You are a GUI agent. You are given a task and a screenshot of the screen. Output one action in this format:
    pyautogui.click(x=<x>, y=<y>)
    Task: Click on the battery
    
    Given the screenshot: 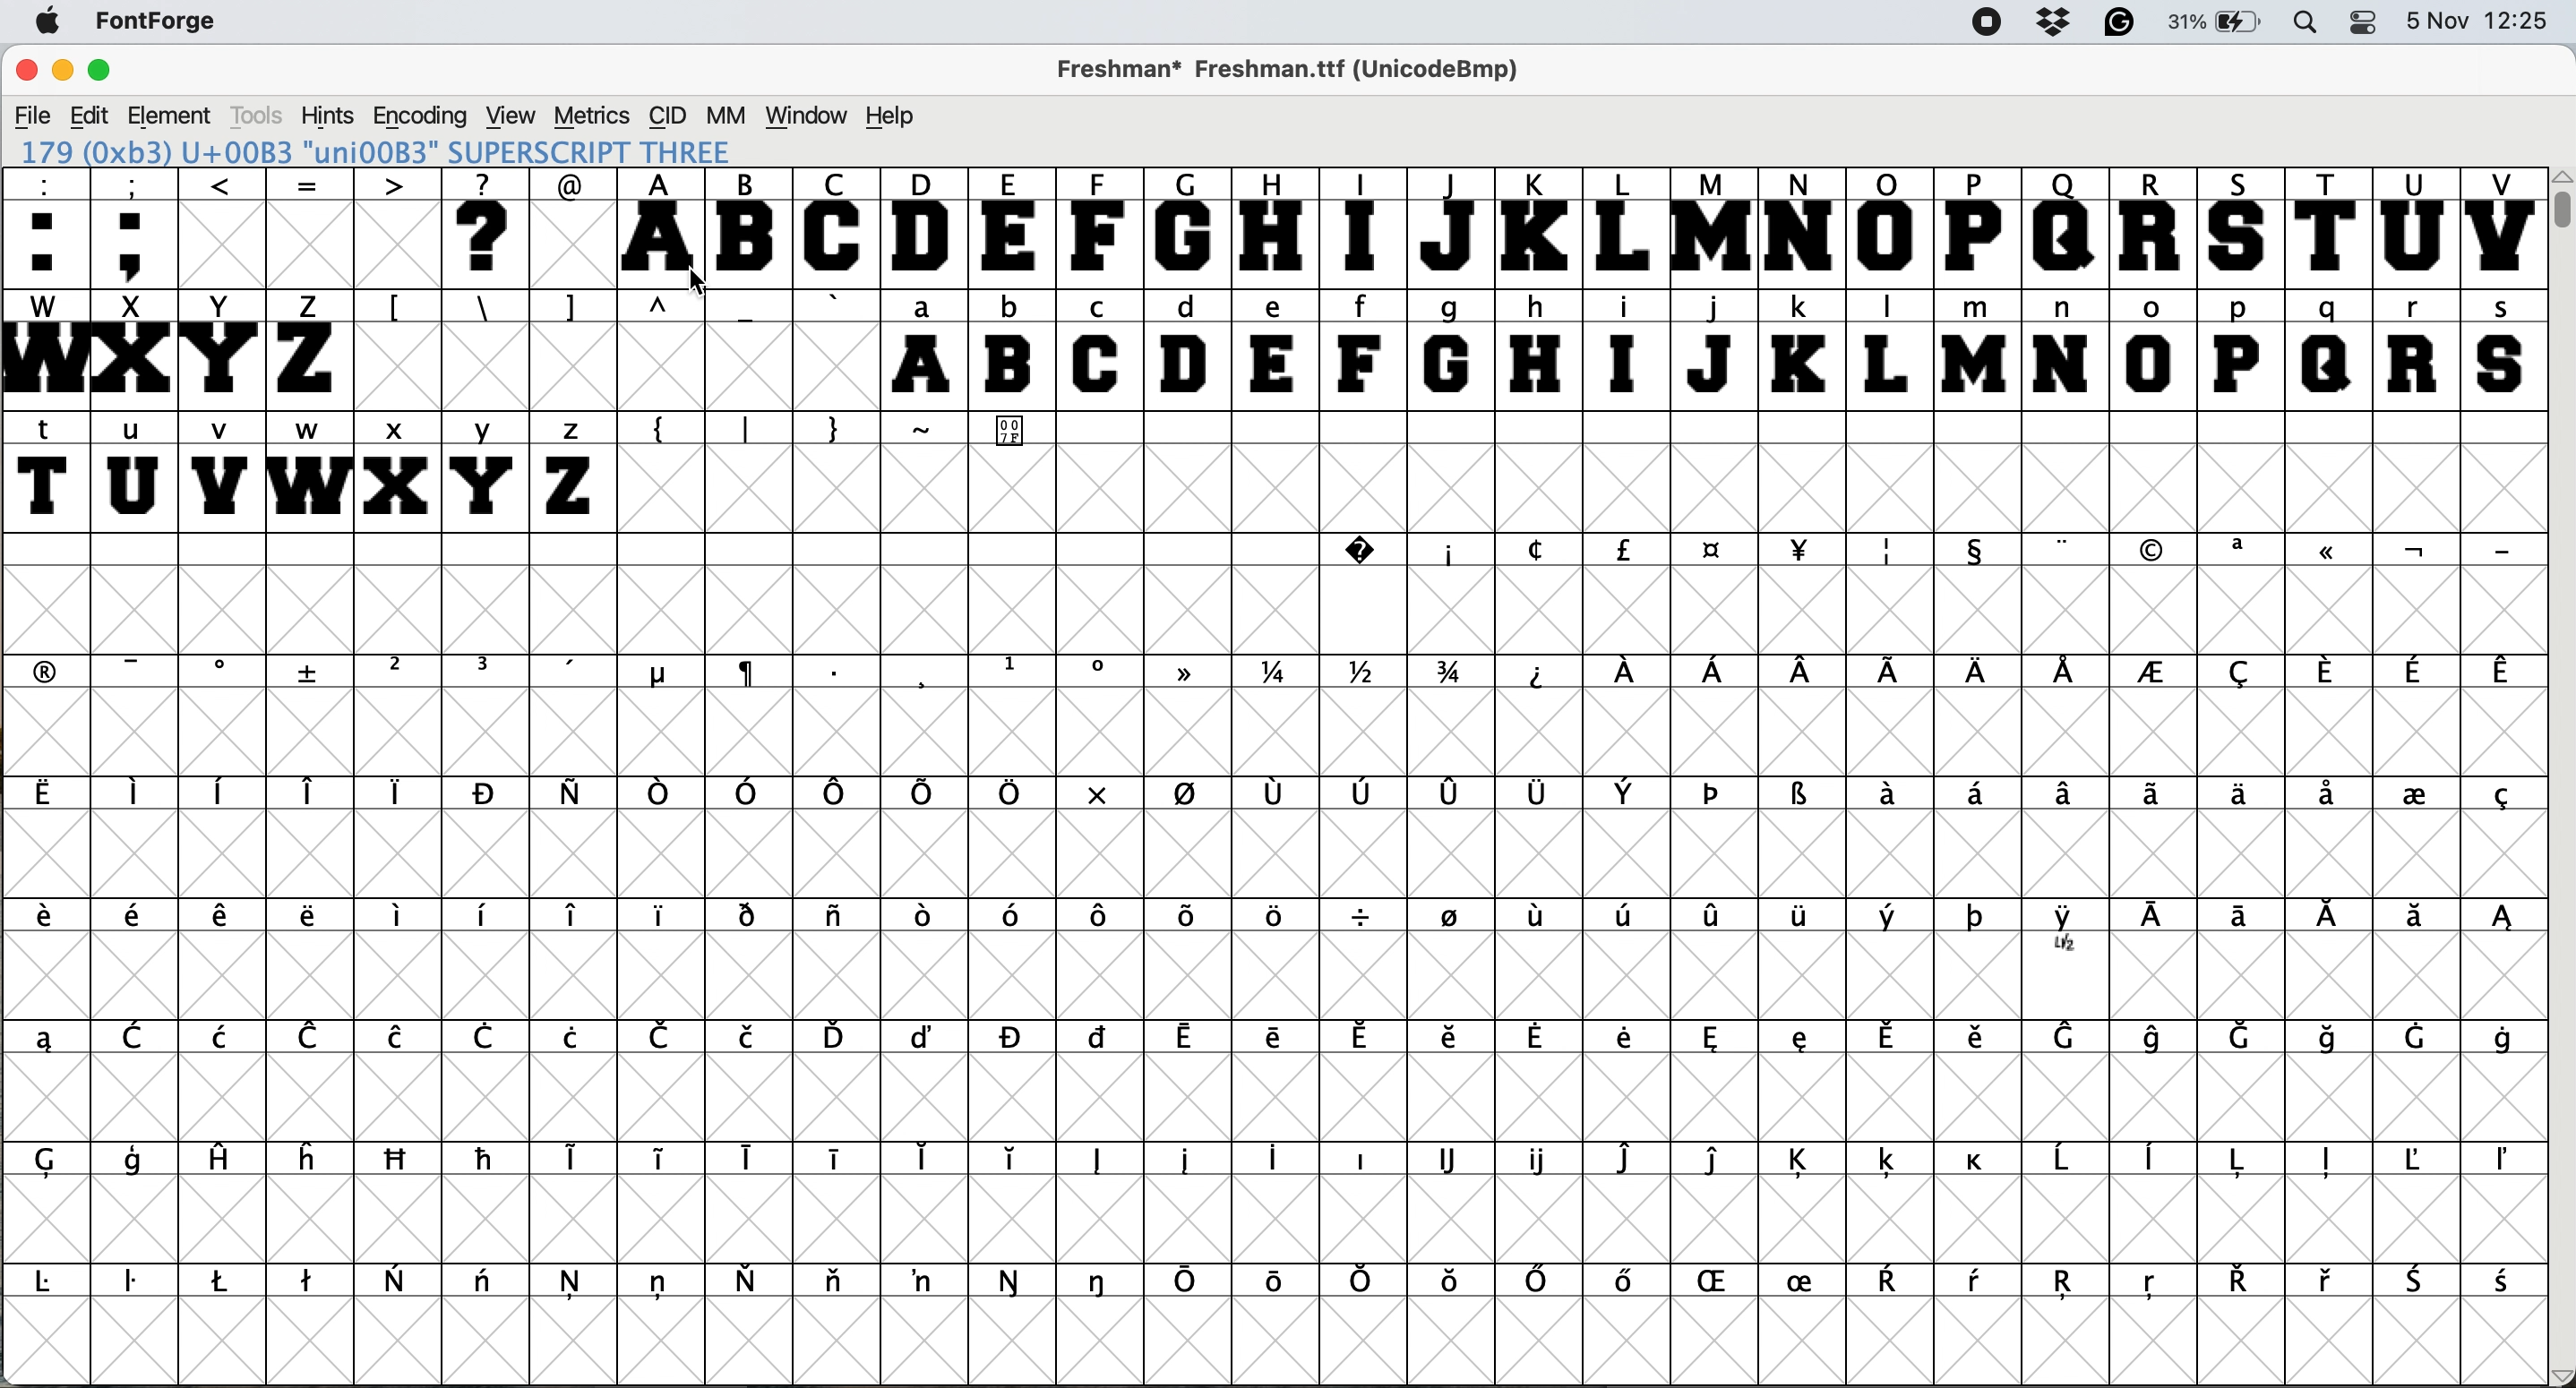 What is the action you would take?
    pyautogui.click(x=2219, y=23)
    